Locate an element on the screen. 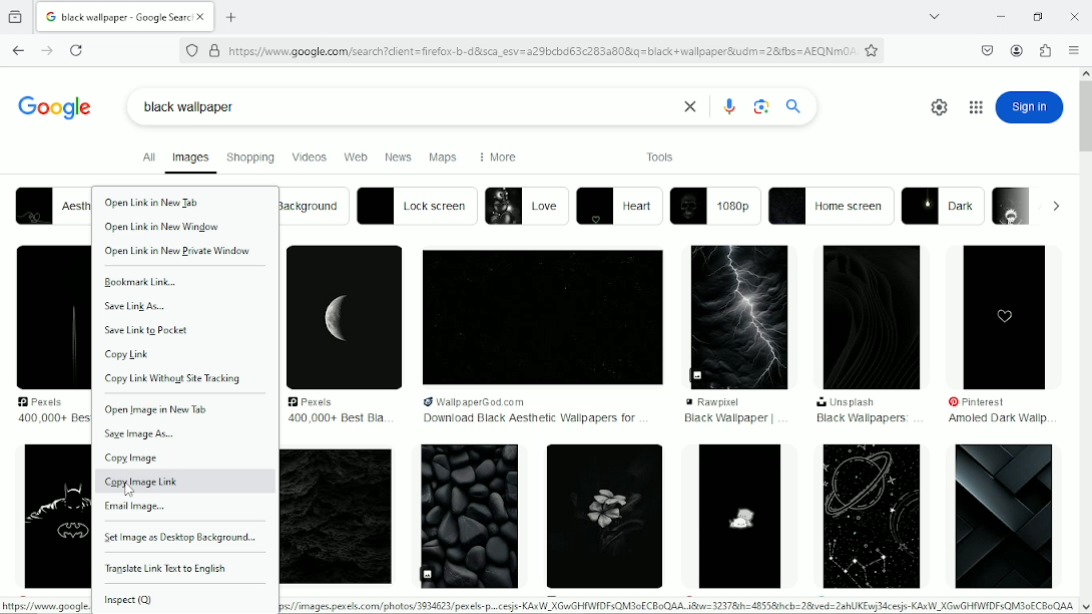 The width and height of the screenshot is (1092, 614). open applications menu is located at coordinates (1074, 51).